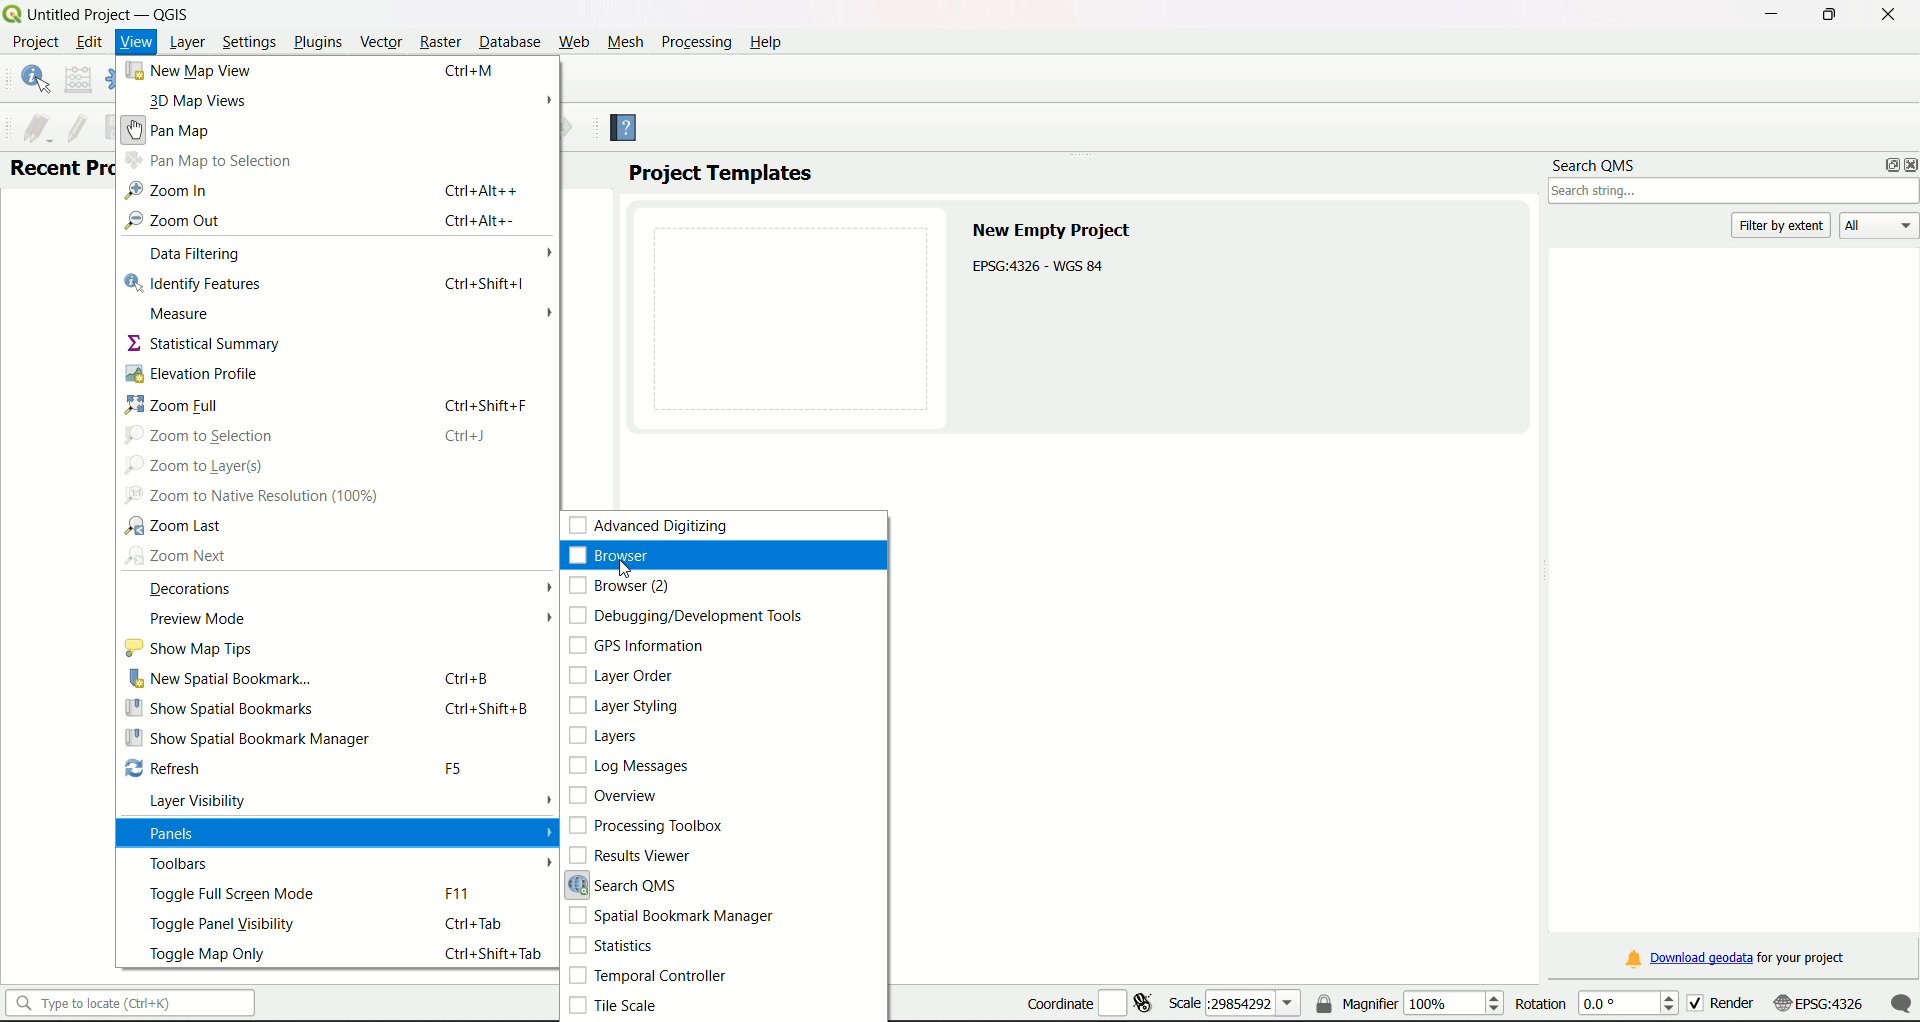 The image size is (1920, 1022). I want to click on zoom next, so click(177, 556).